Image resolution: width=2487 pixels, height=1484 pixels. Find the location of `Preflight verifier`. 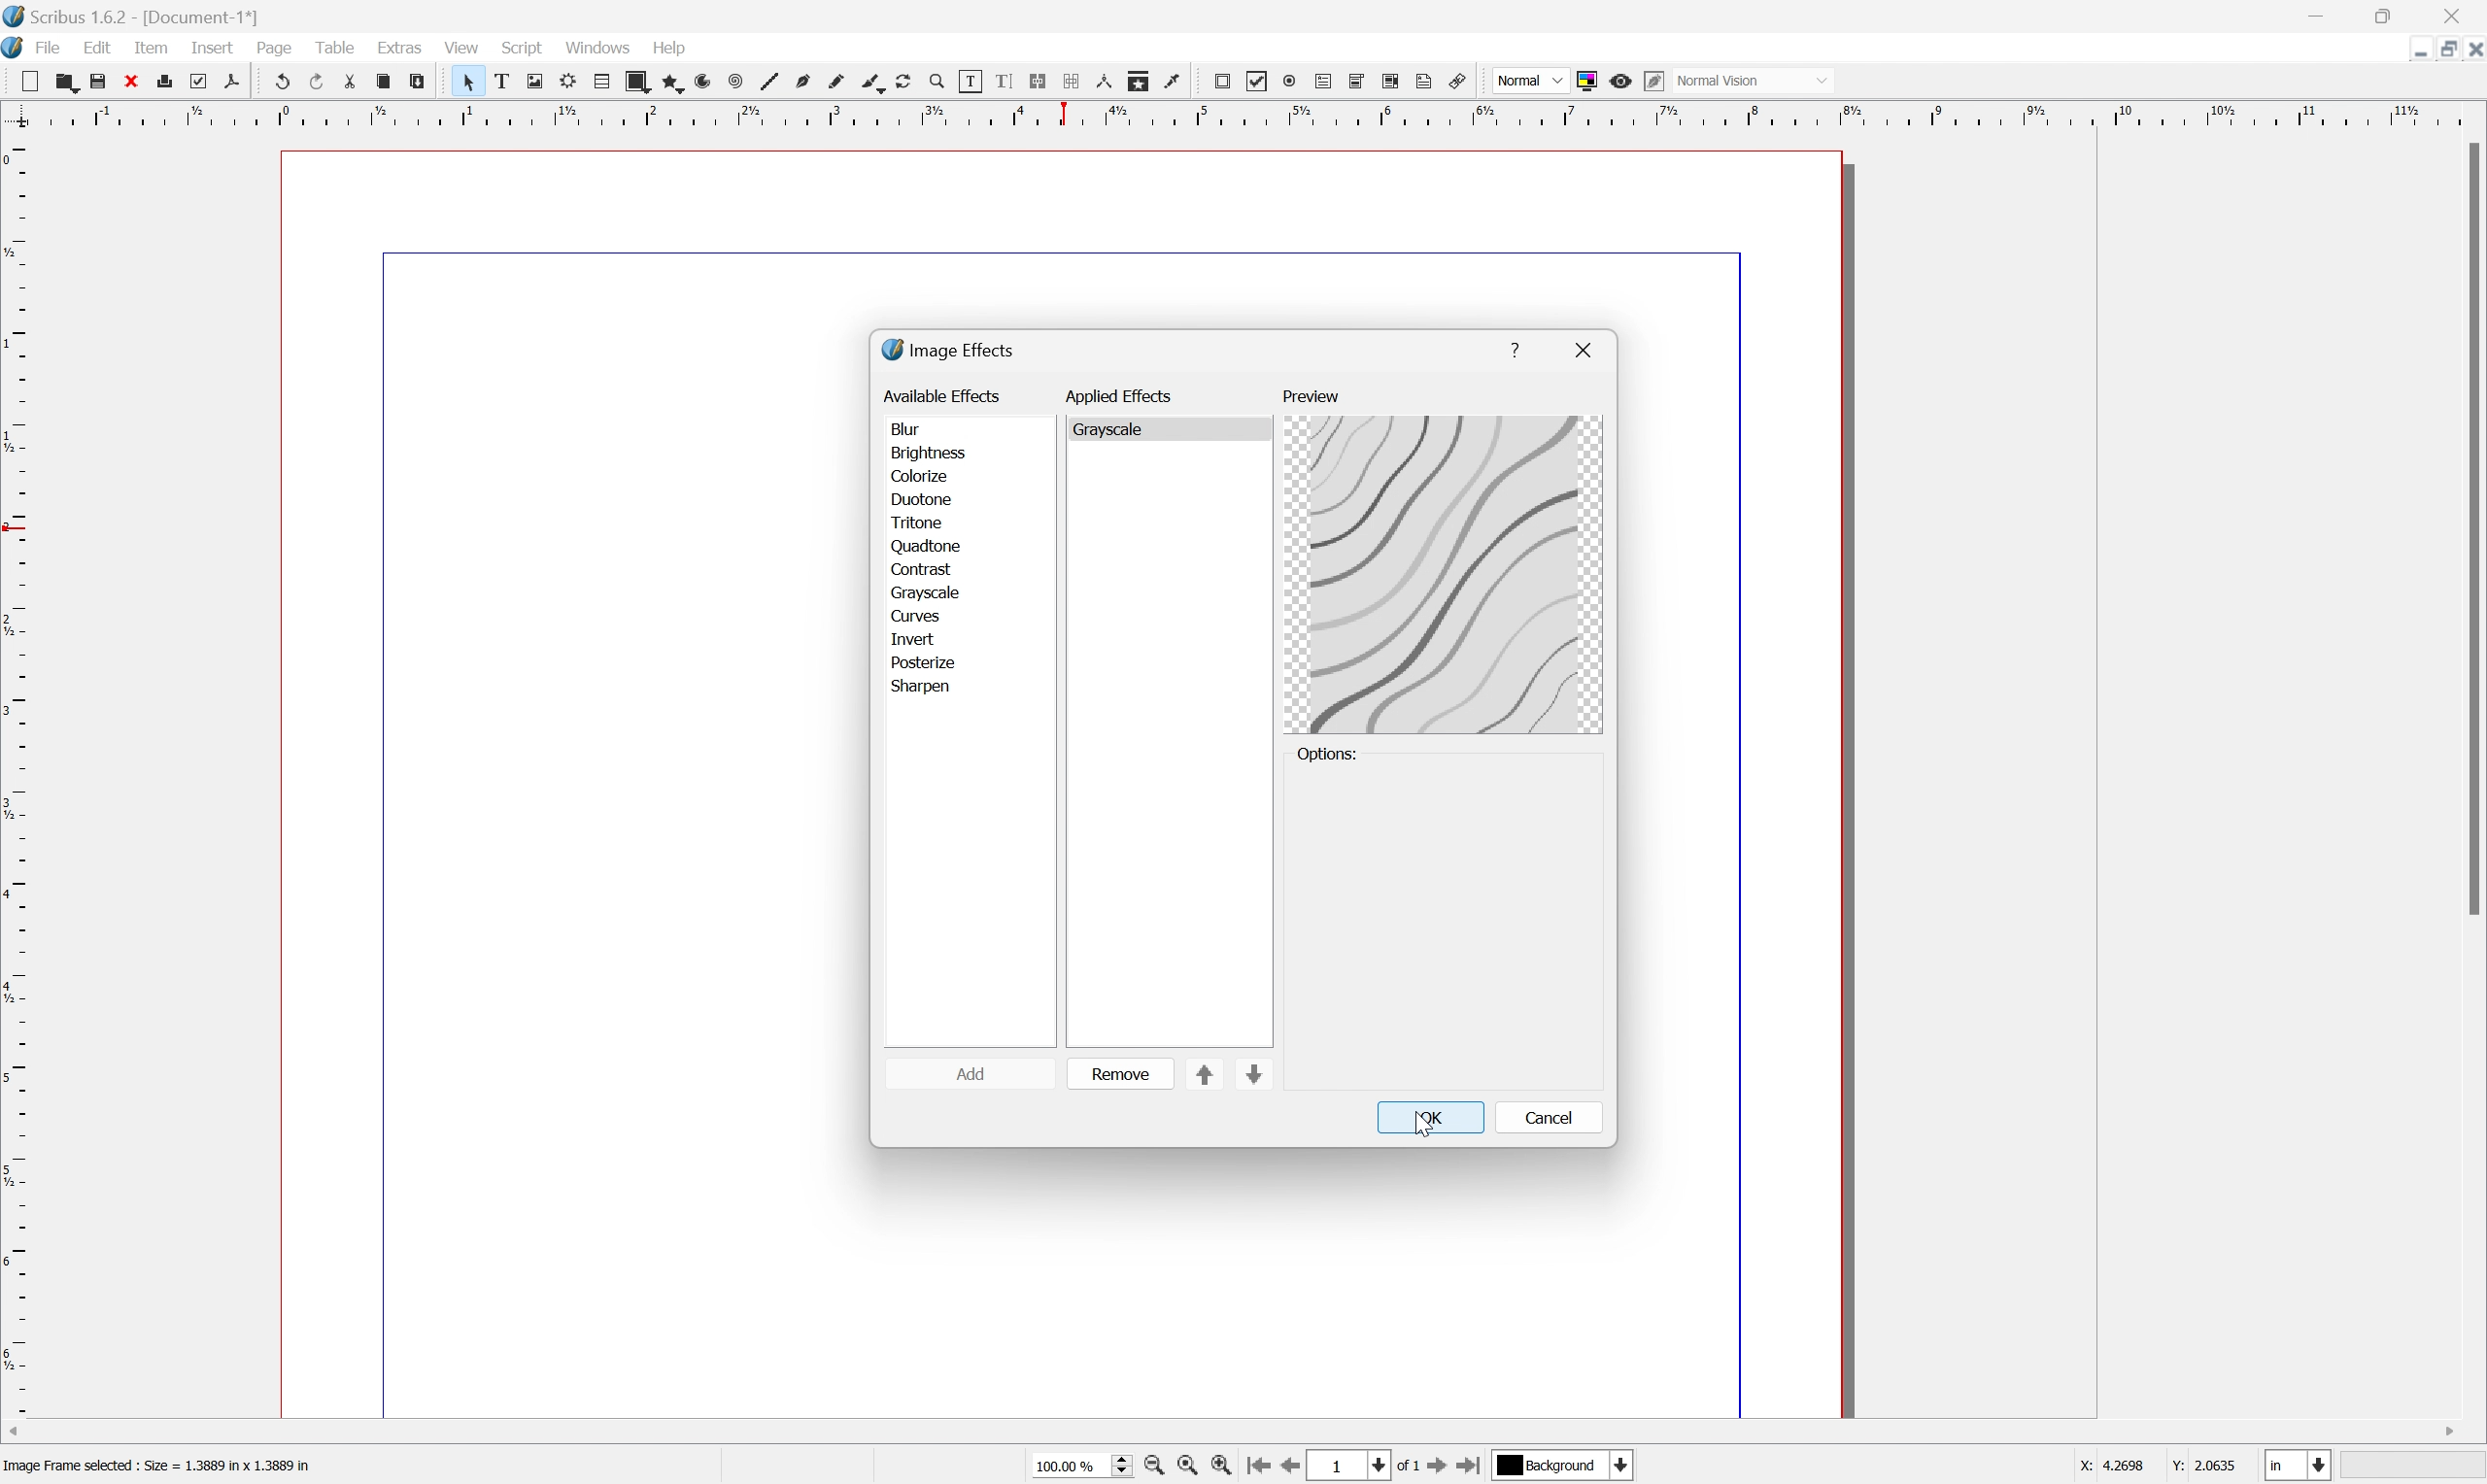

Preflight verifier is located at coordinates (204, 83).